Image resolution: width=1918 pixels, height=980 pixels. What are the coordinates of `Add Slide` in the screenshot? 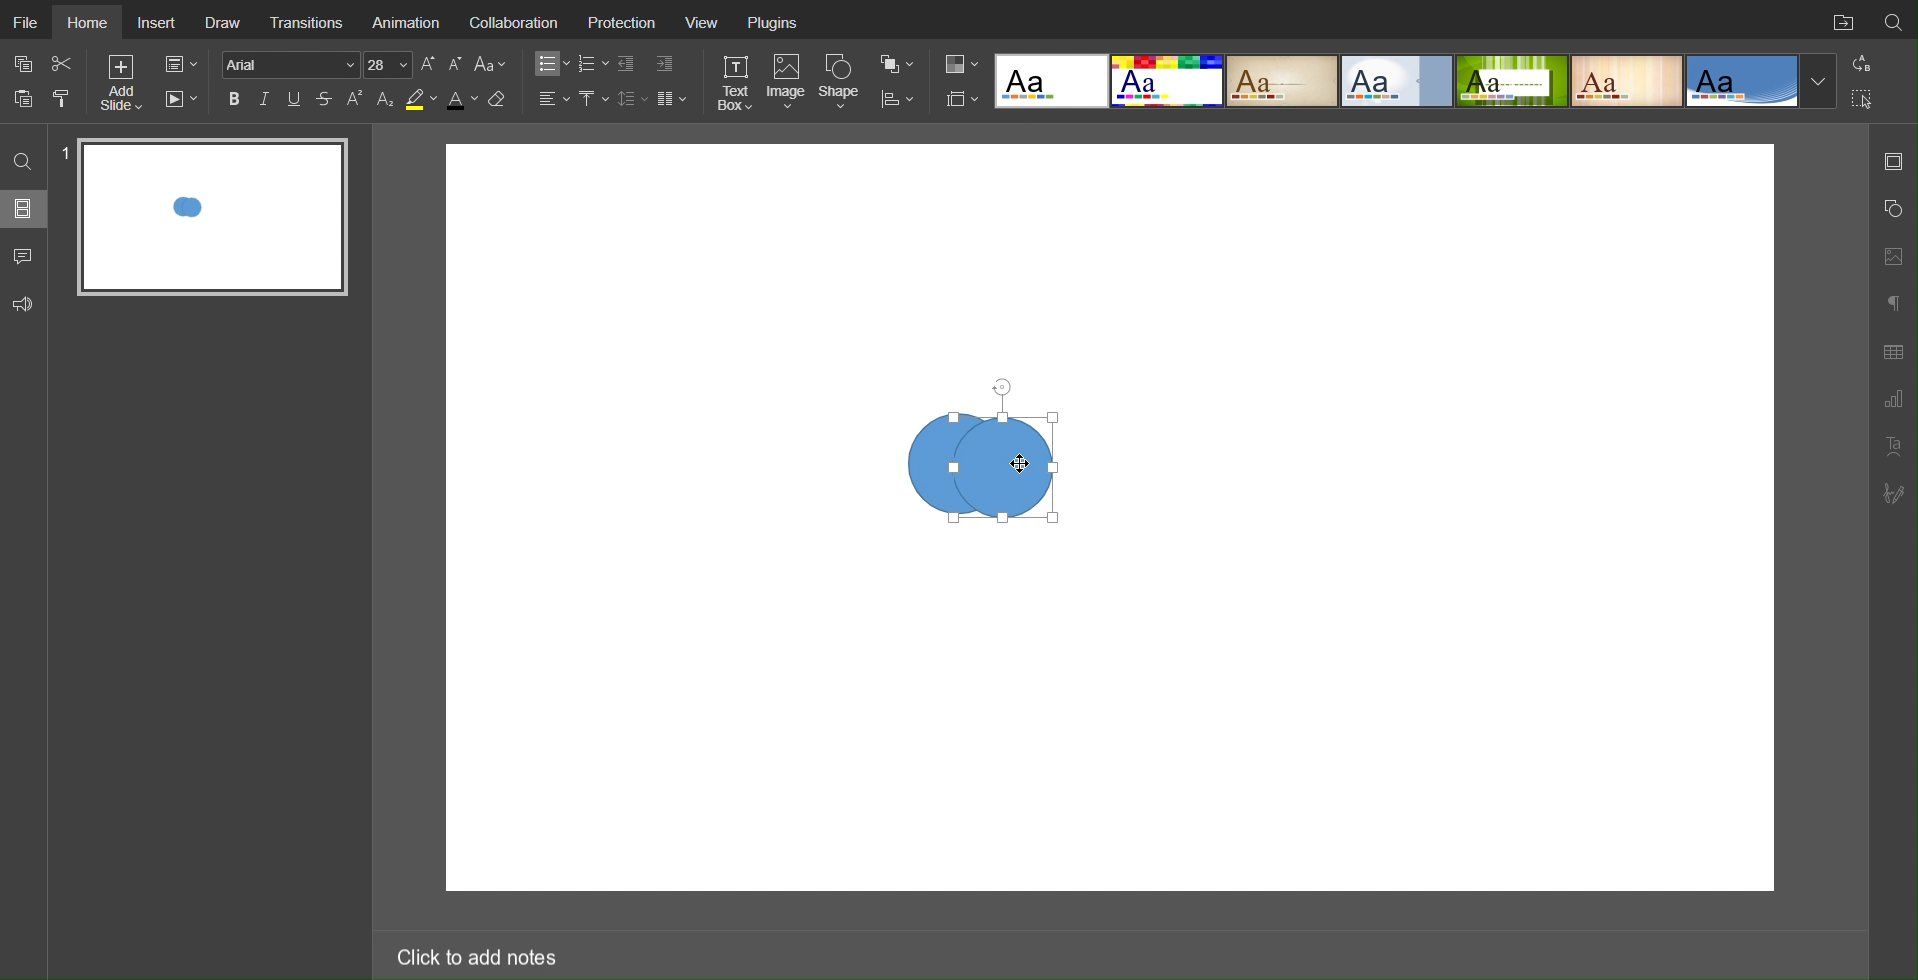 It's located at (120, 86).